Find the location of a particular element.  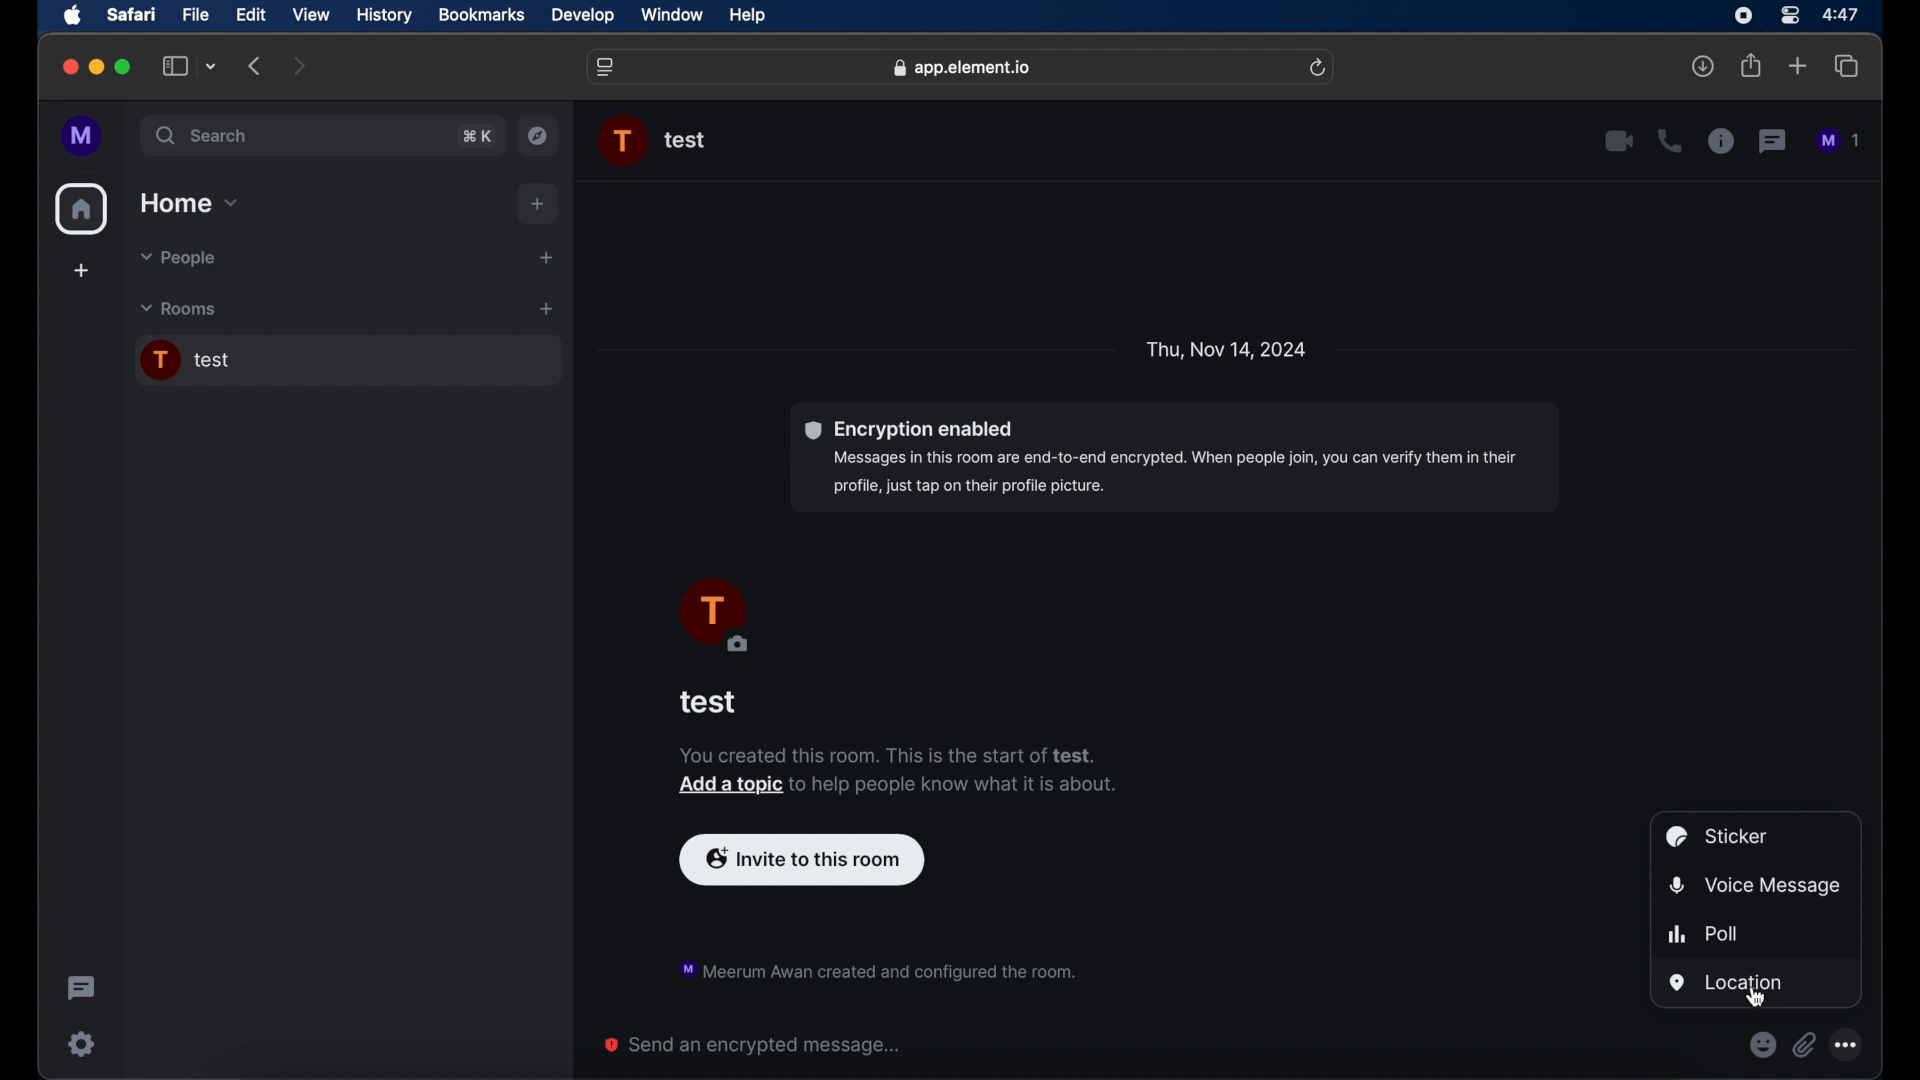

help is located at coordinates (748, 16).